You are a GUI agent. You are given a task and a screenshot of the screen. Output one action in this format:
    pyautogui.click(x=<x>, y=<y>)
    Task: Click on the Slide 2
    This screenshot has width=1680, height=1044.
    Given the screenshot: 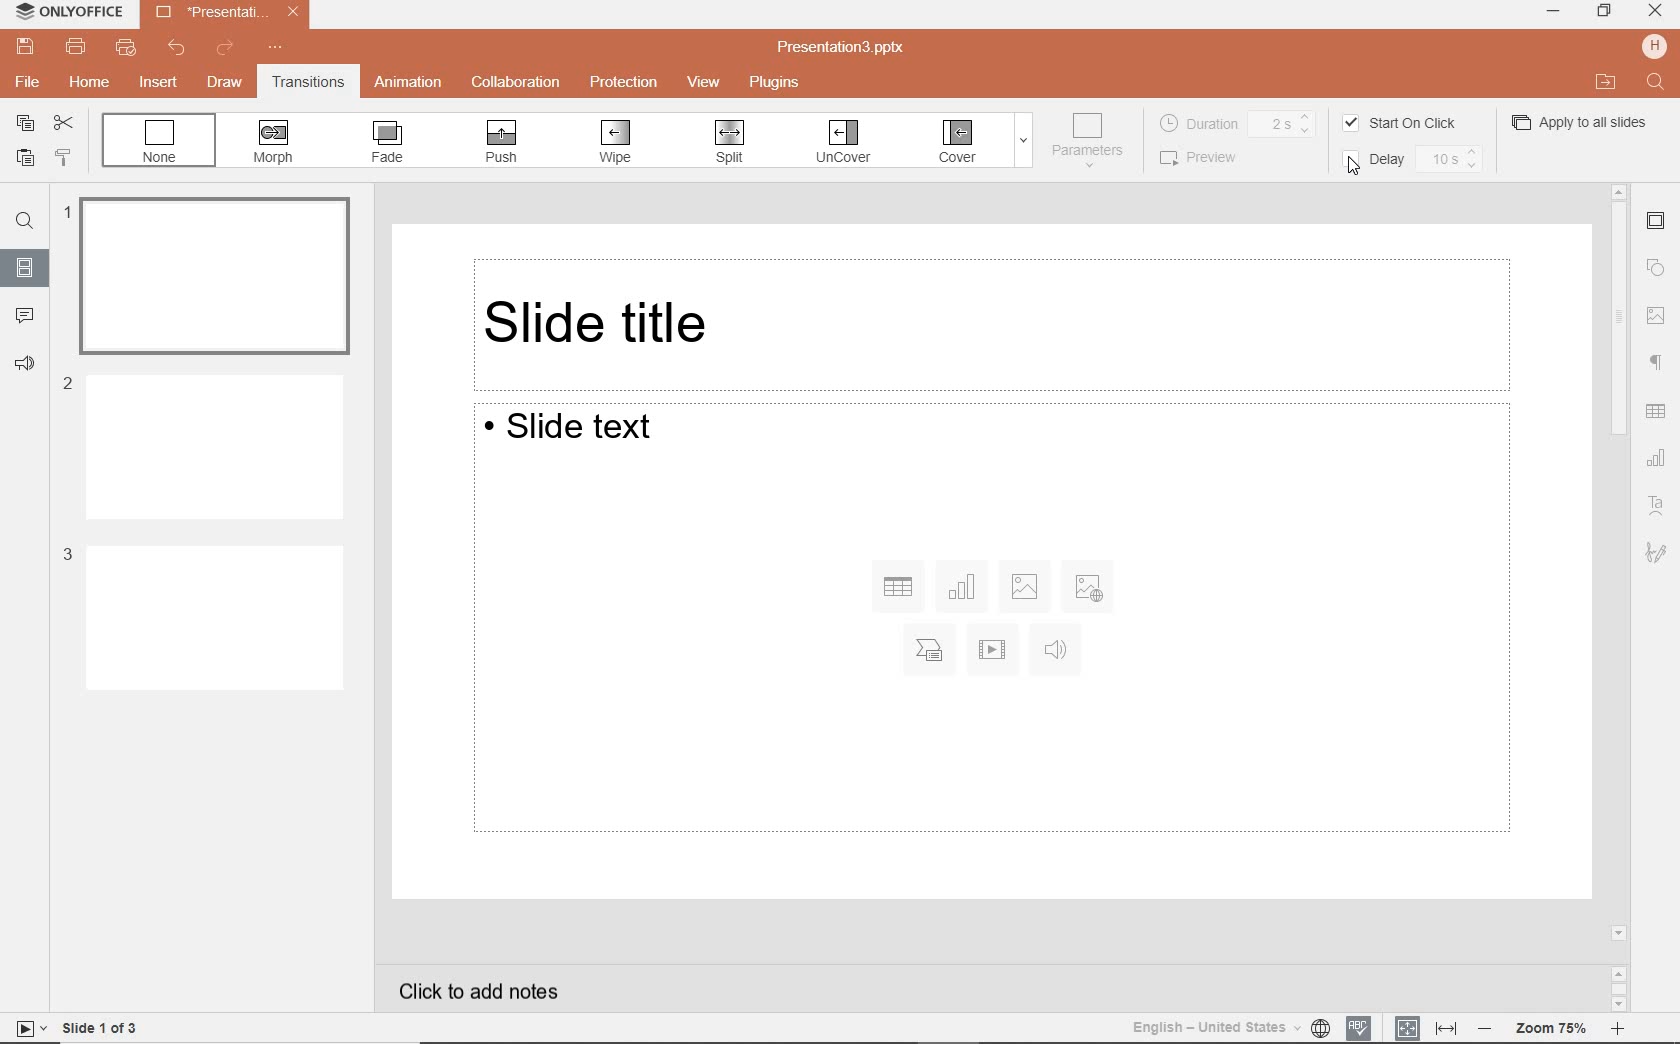 What is the action you would take?
    pyautogui.click(x=203, y=444)
    